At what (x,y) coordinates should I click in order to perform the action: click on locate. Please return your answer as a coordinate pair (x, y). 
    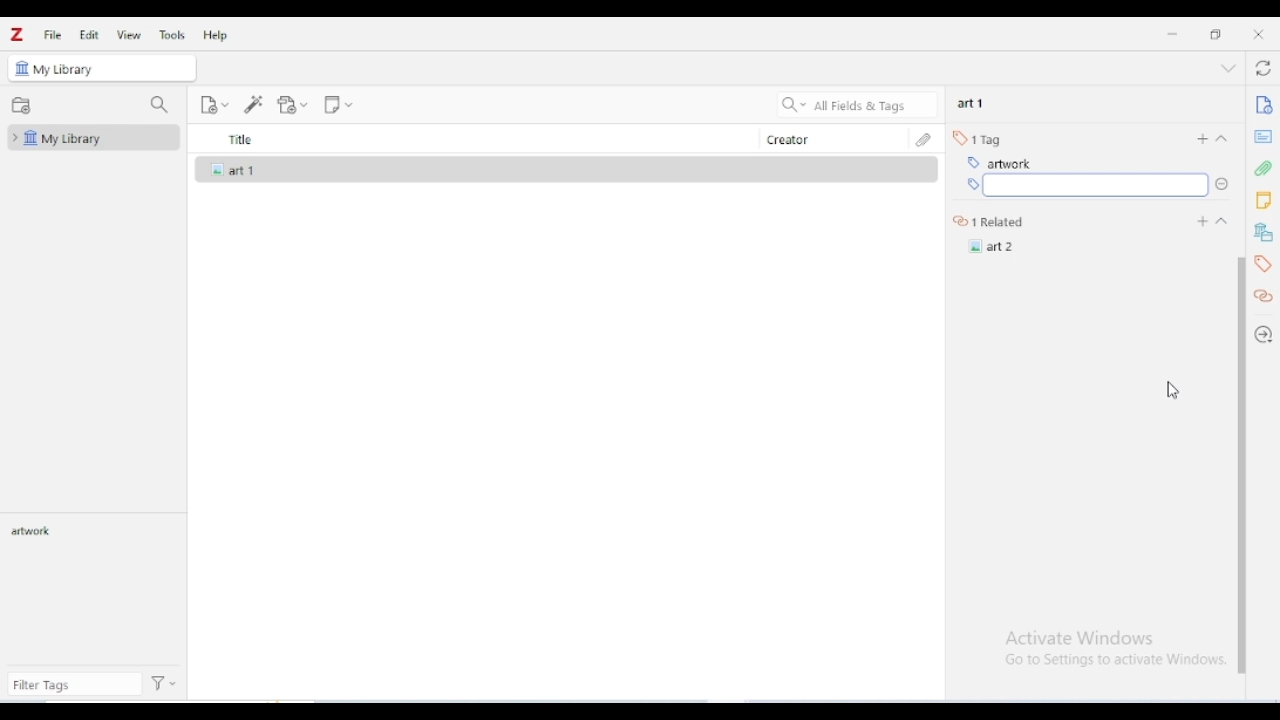
    Looking at the image, I should click on (1265, 334).